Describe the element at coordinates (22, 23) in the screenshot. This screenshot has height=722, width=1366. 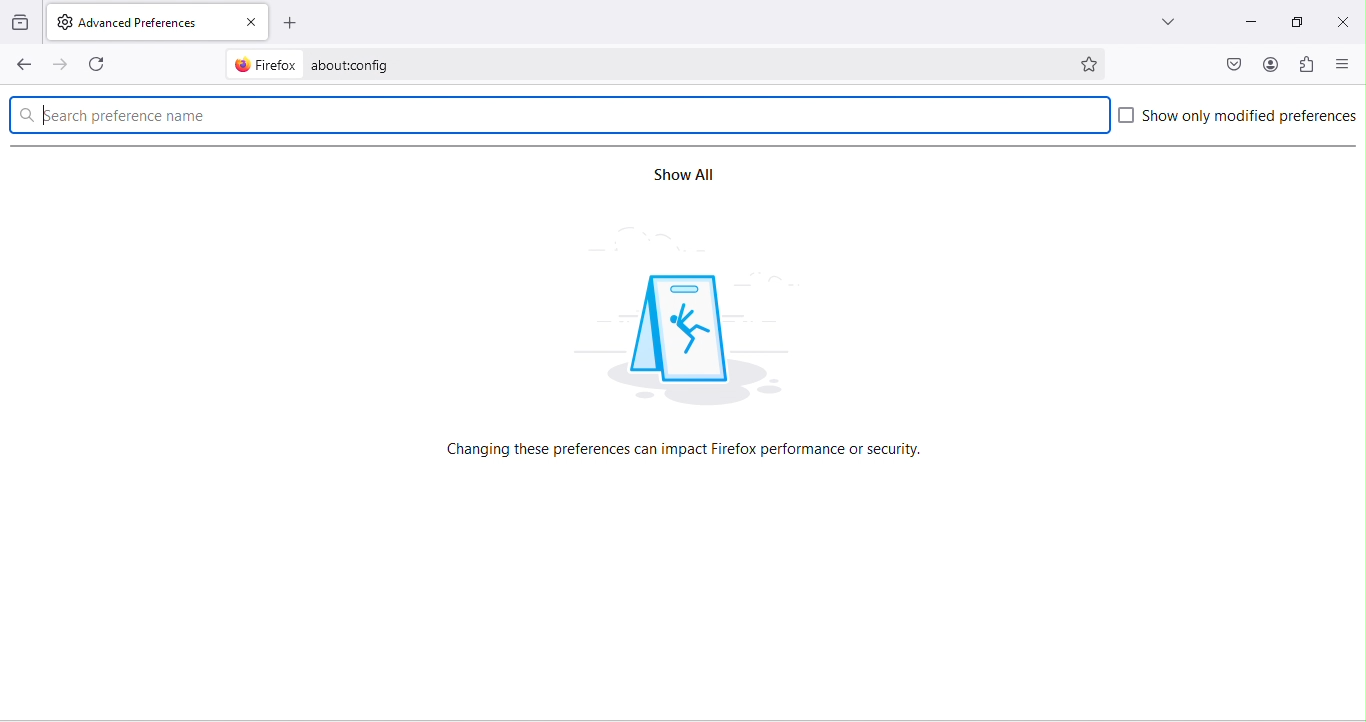
I see `view recent` at that location.